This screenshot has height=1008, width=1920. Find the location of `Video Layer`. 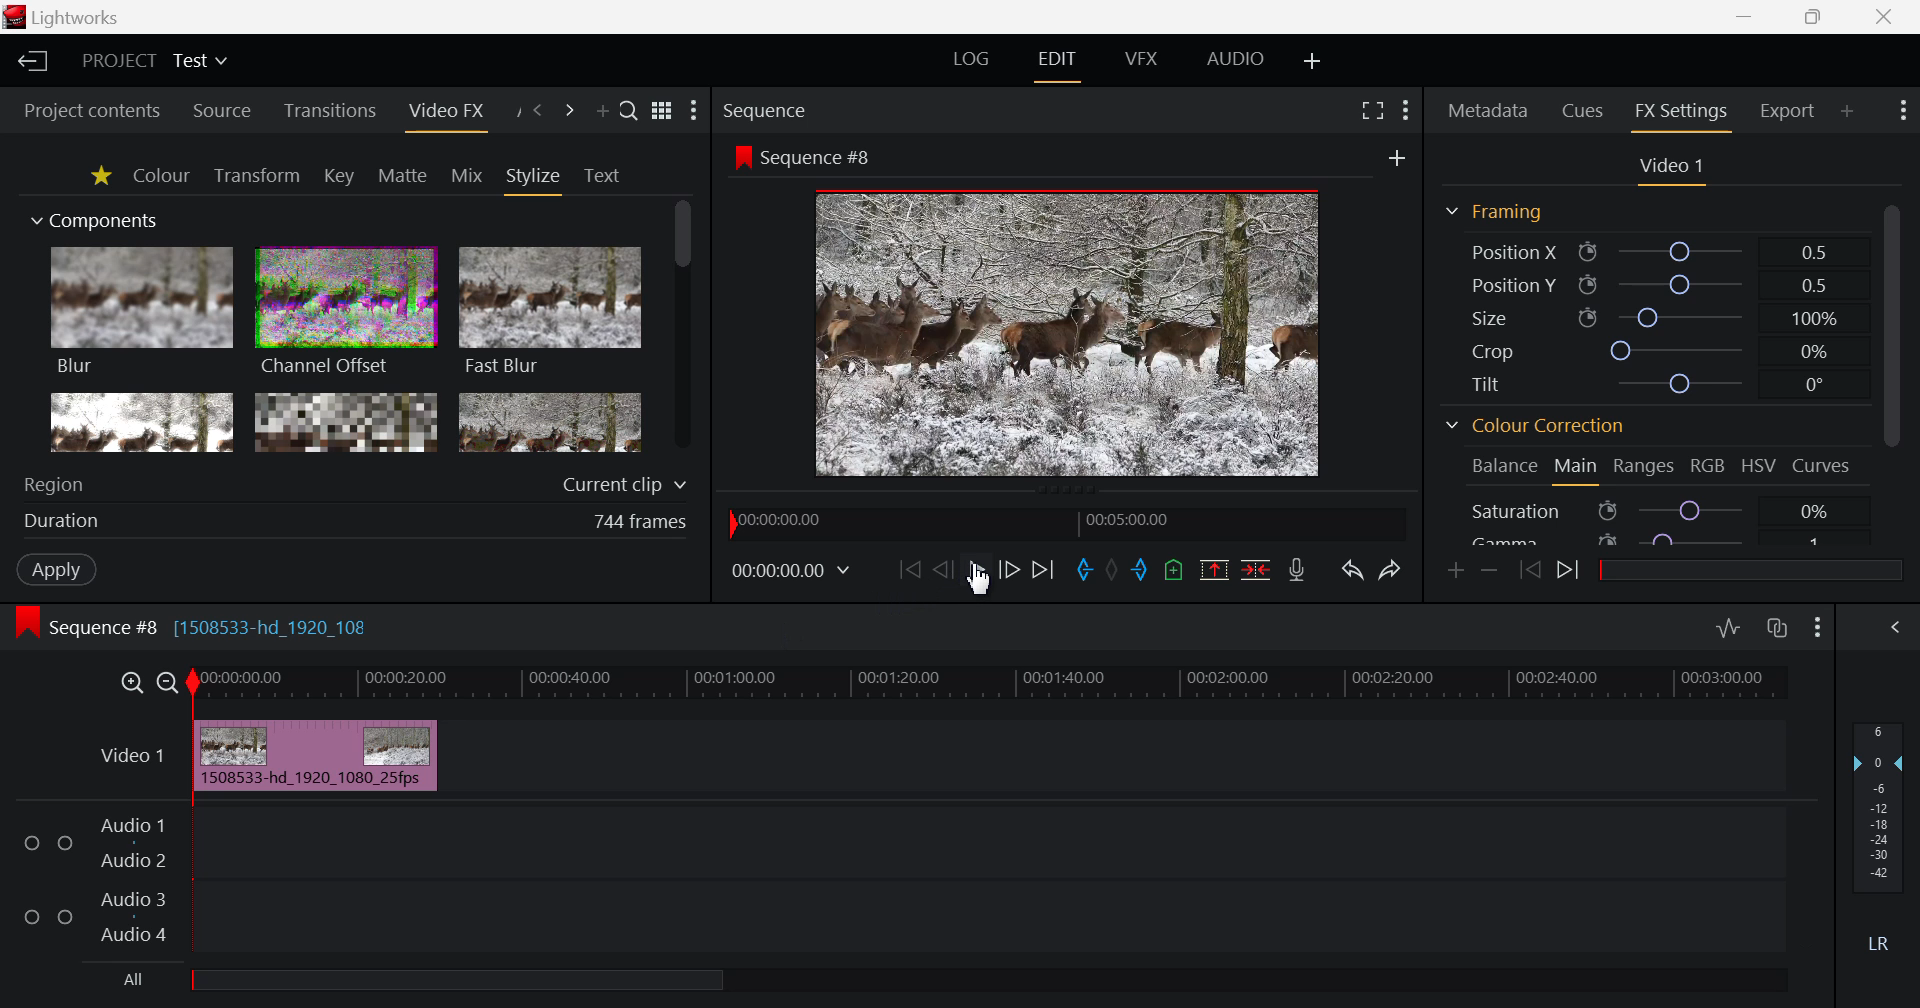

Video Layer is located at coordinates (131, 759).